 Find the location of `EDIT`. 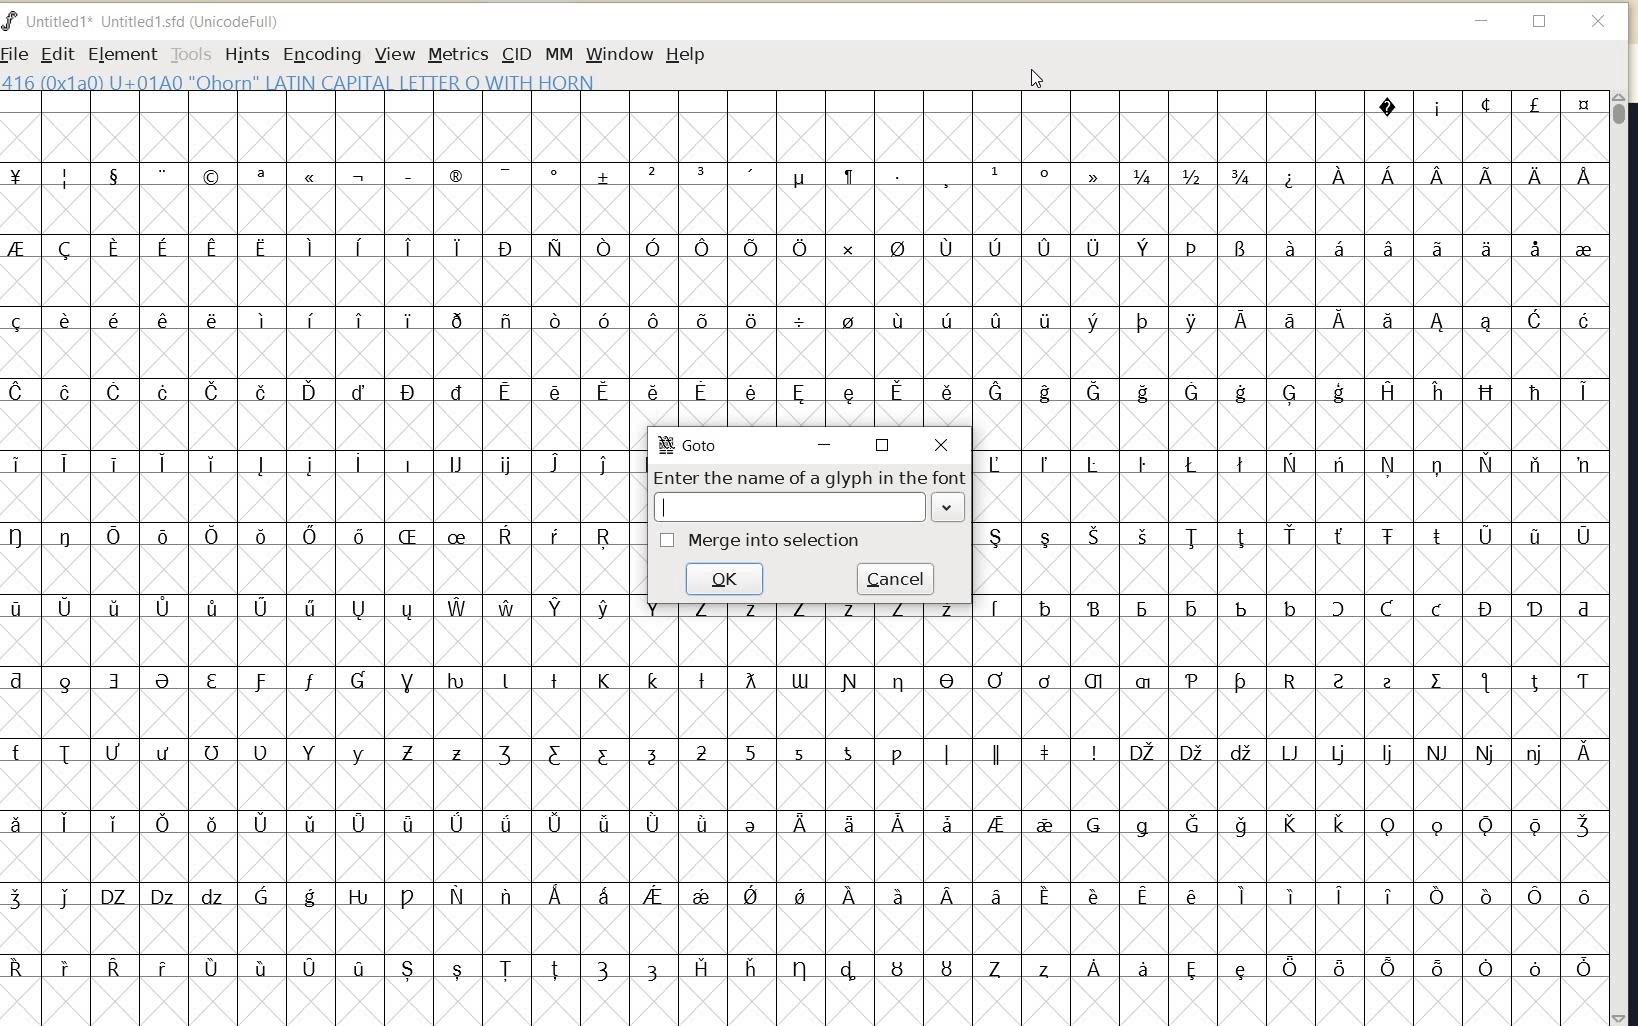

EDIT is located at coordinates (54, 53).